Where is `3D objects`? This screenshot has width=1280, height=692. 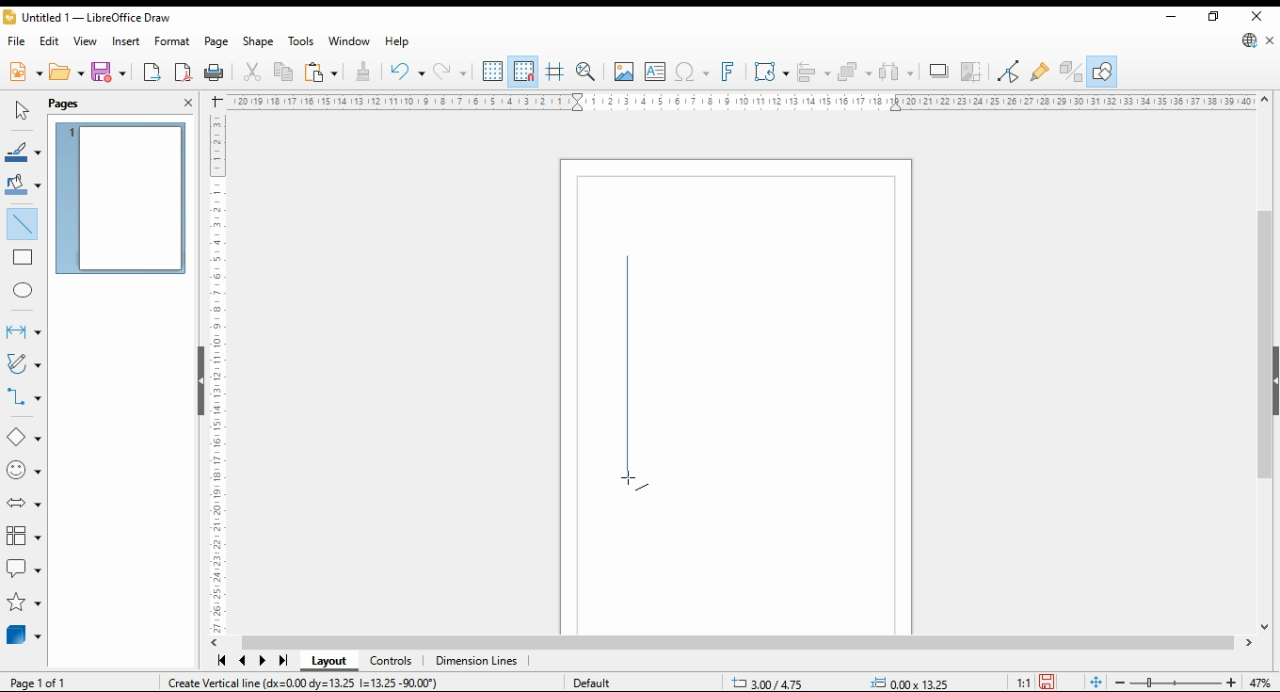 3D objects is located at coordinates (24, 636).